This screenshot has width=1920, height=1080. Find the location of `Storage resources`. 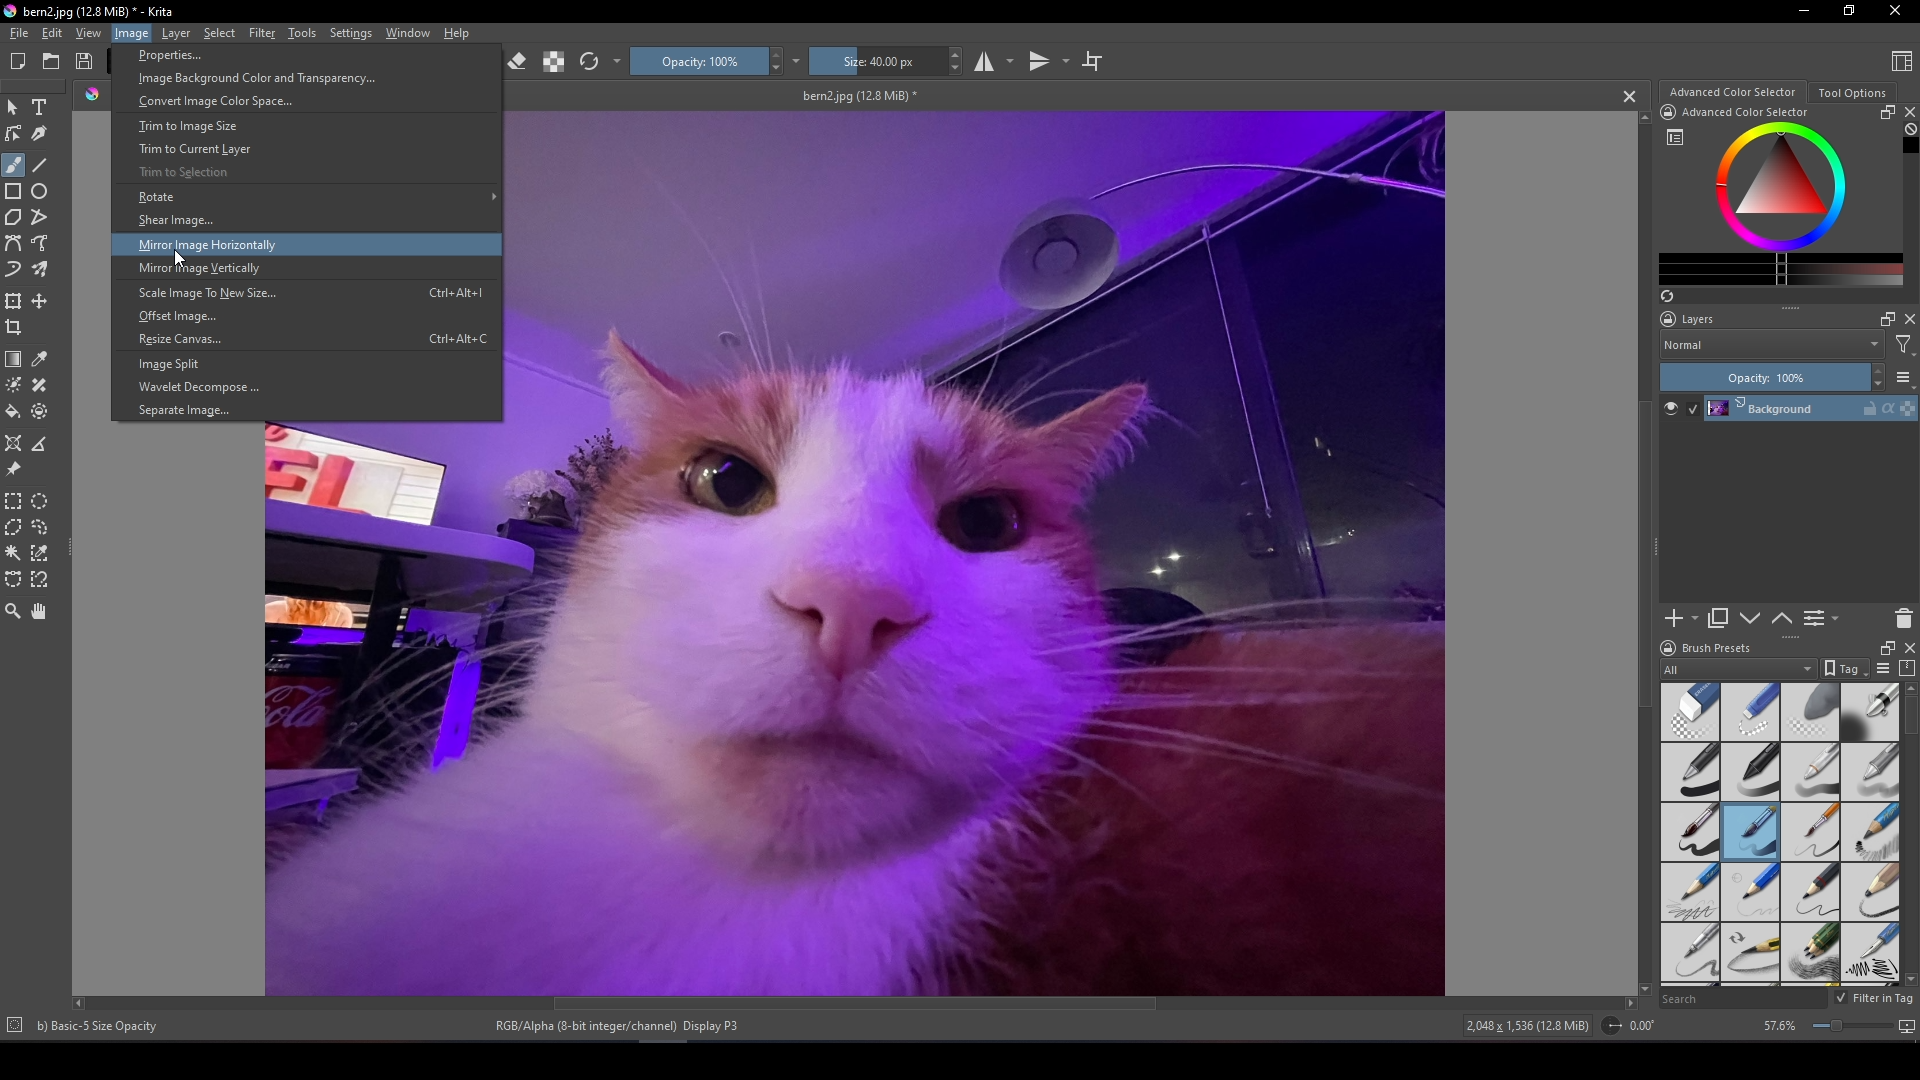

Storage resources is located at coordinates (1908, 668).